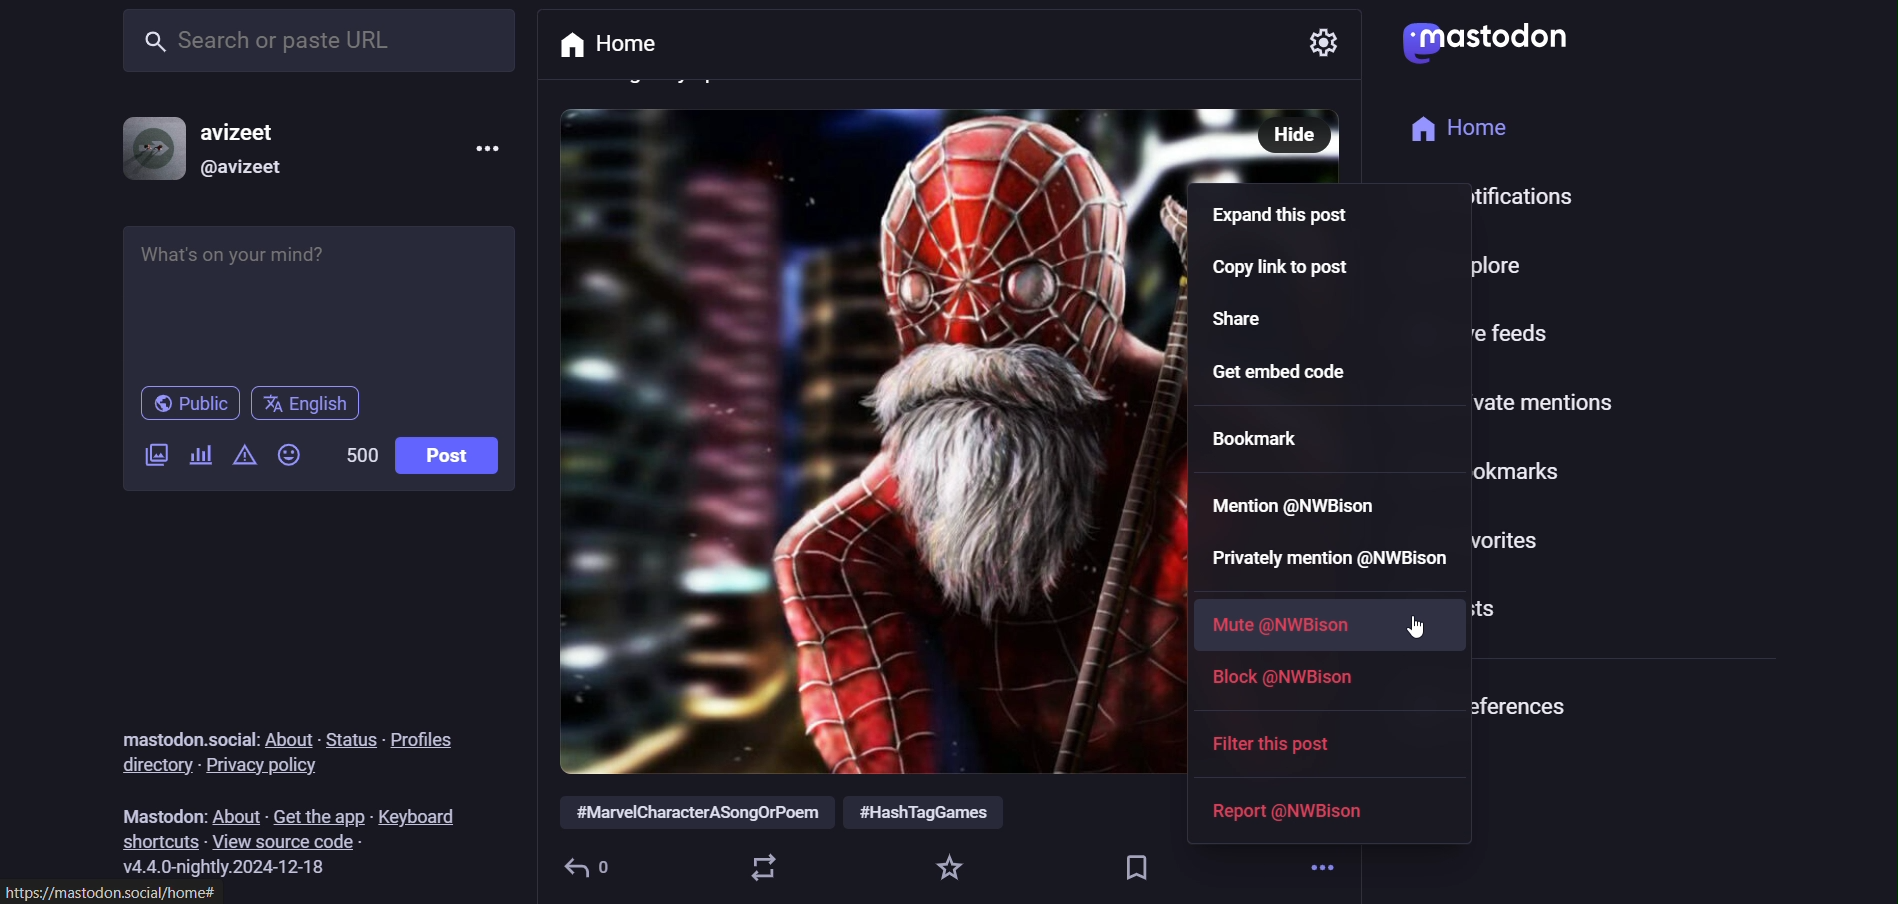 This screenshot has width=1898, height=904. Describe the element at coordinates (200, 456) in the screenshot. I see `content warning ` at that location.